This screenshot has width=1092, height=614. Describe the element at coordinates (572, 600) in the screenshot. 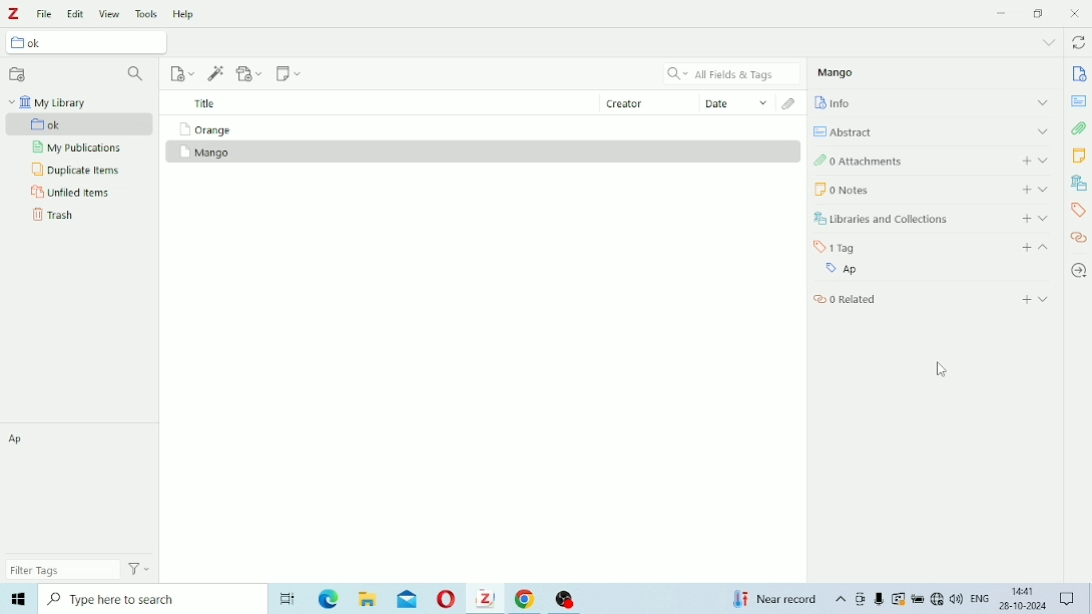

I see `OBS Studio` at that location.